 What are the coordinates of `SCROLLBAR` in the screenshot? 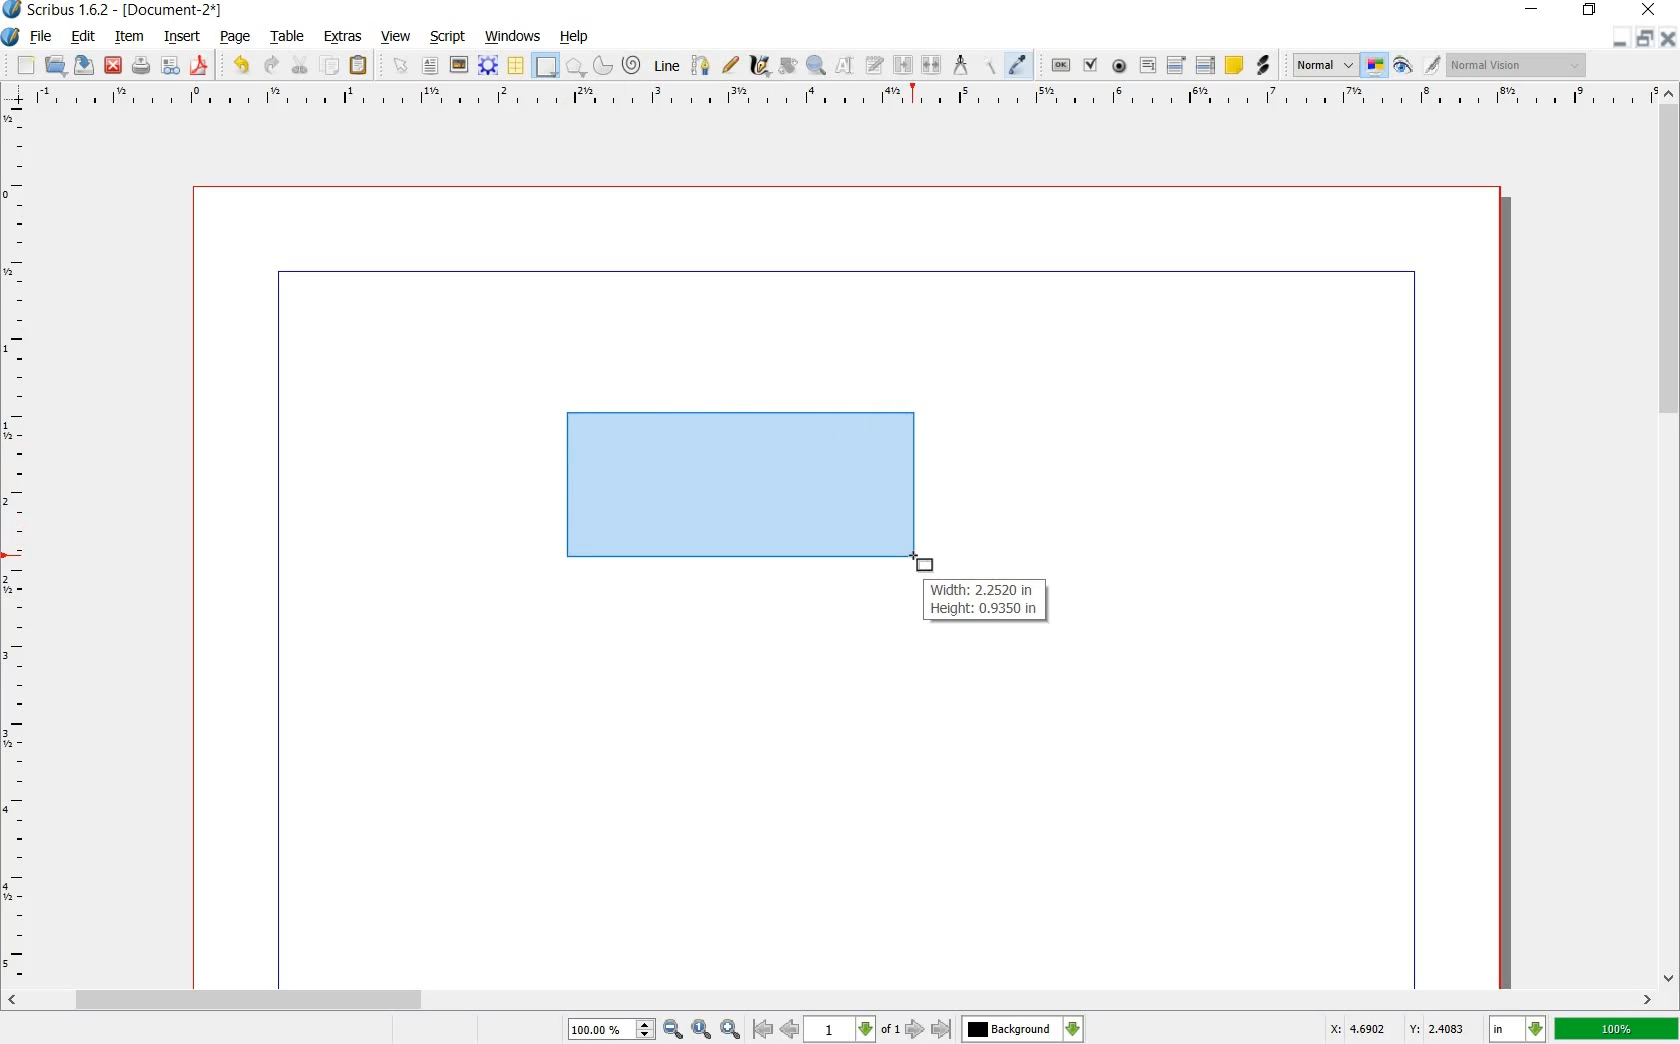 It's located at (830, 1000).